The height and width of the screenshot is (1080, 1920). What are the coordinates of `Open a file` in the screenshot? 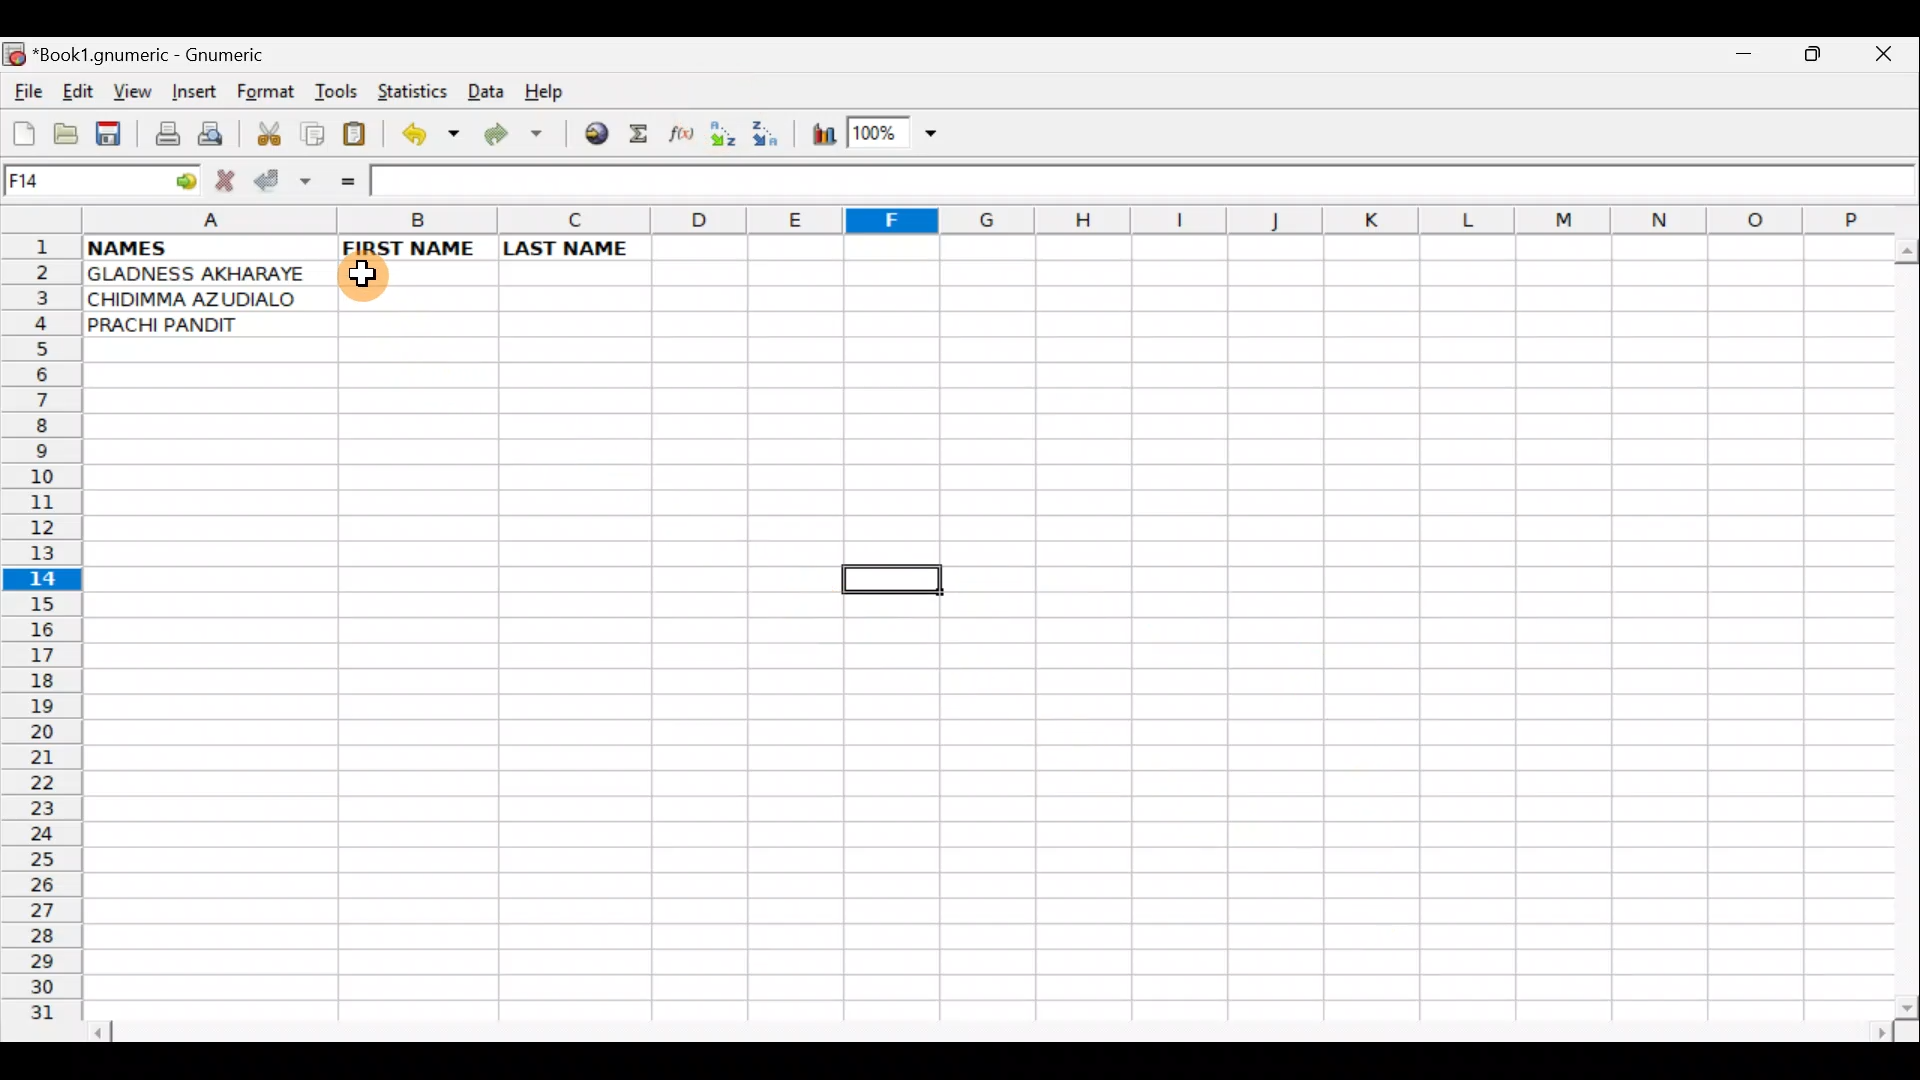 It's located at (70, 131).